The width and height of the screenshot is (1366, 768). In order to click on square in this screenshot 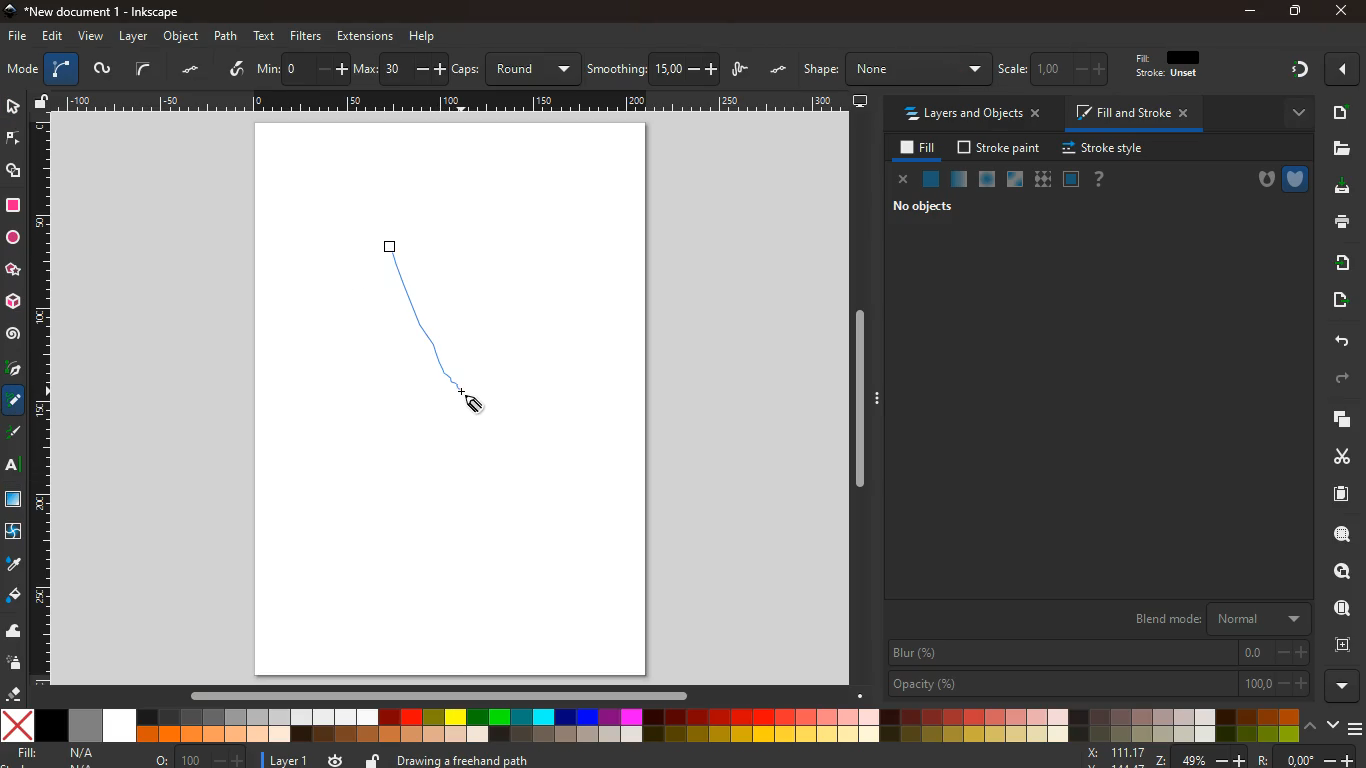, I will do `click(13, 208)`.